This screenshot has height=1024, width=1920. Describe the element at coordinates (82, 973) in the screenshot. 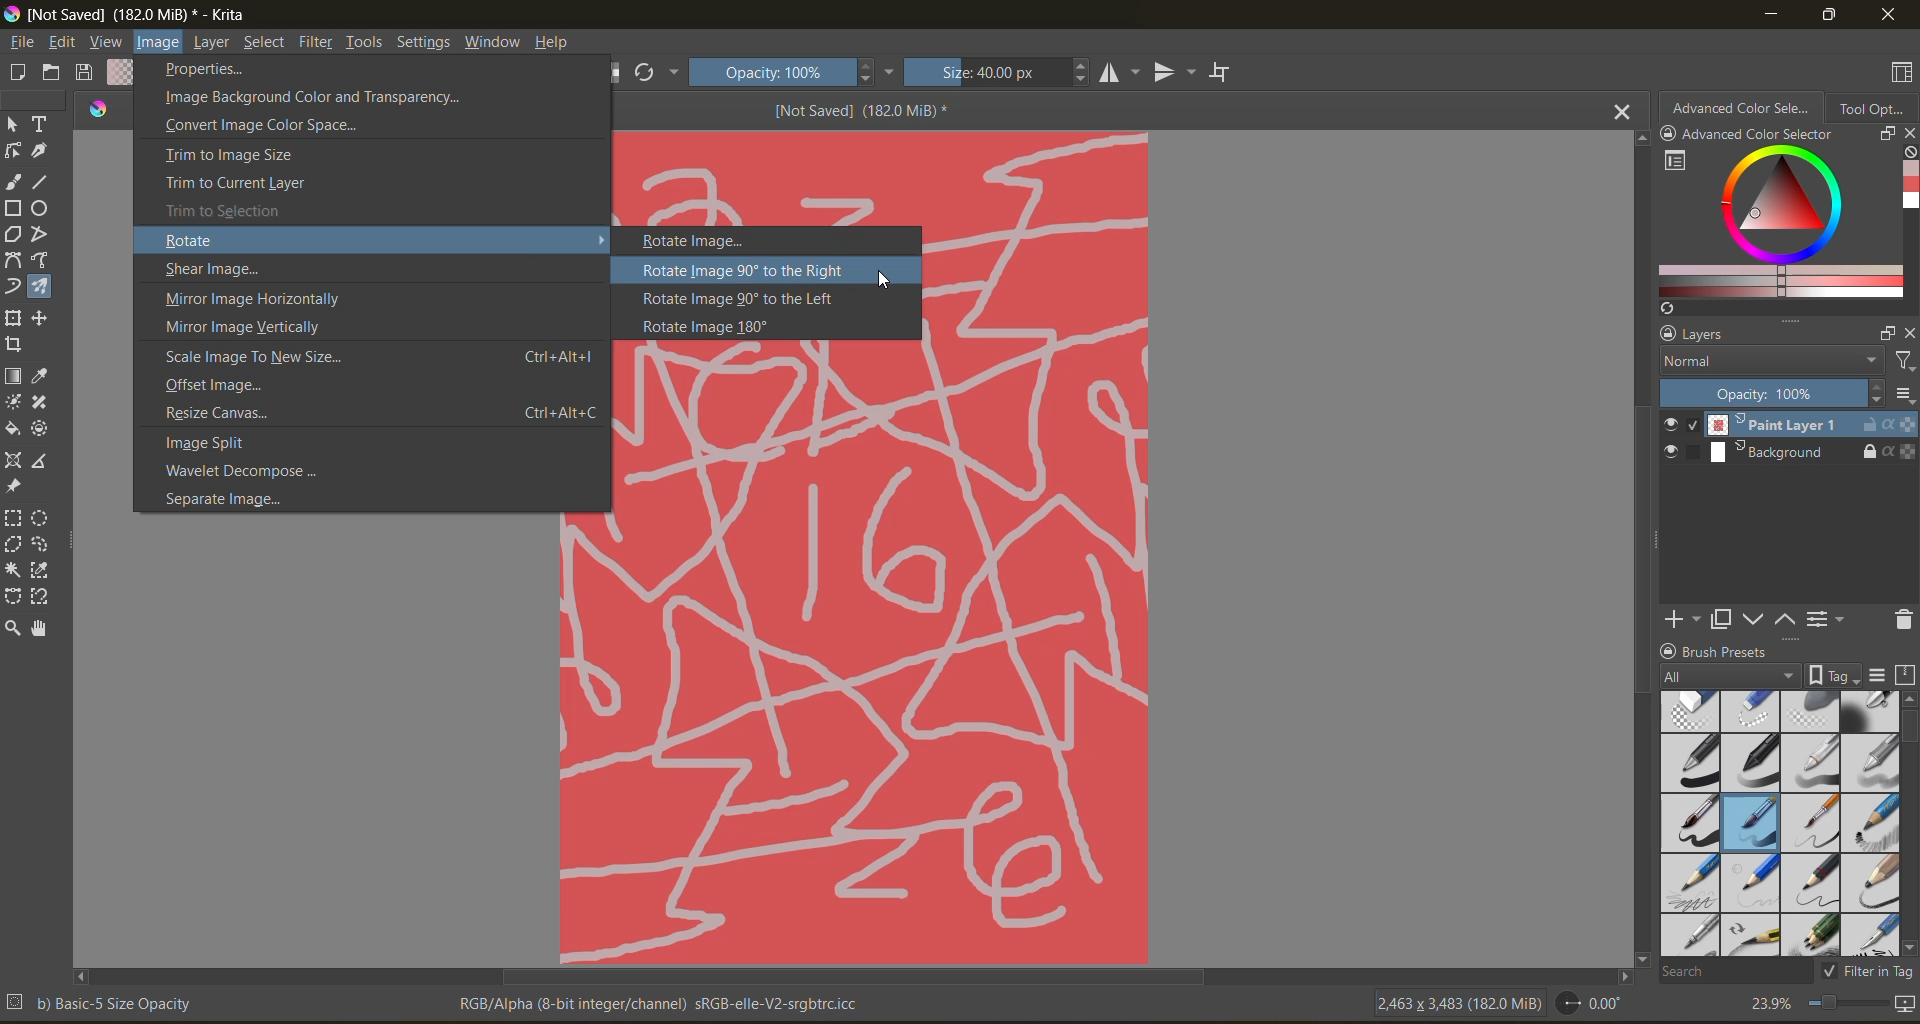

I see `Scroll left` at that location.